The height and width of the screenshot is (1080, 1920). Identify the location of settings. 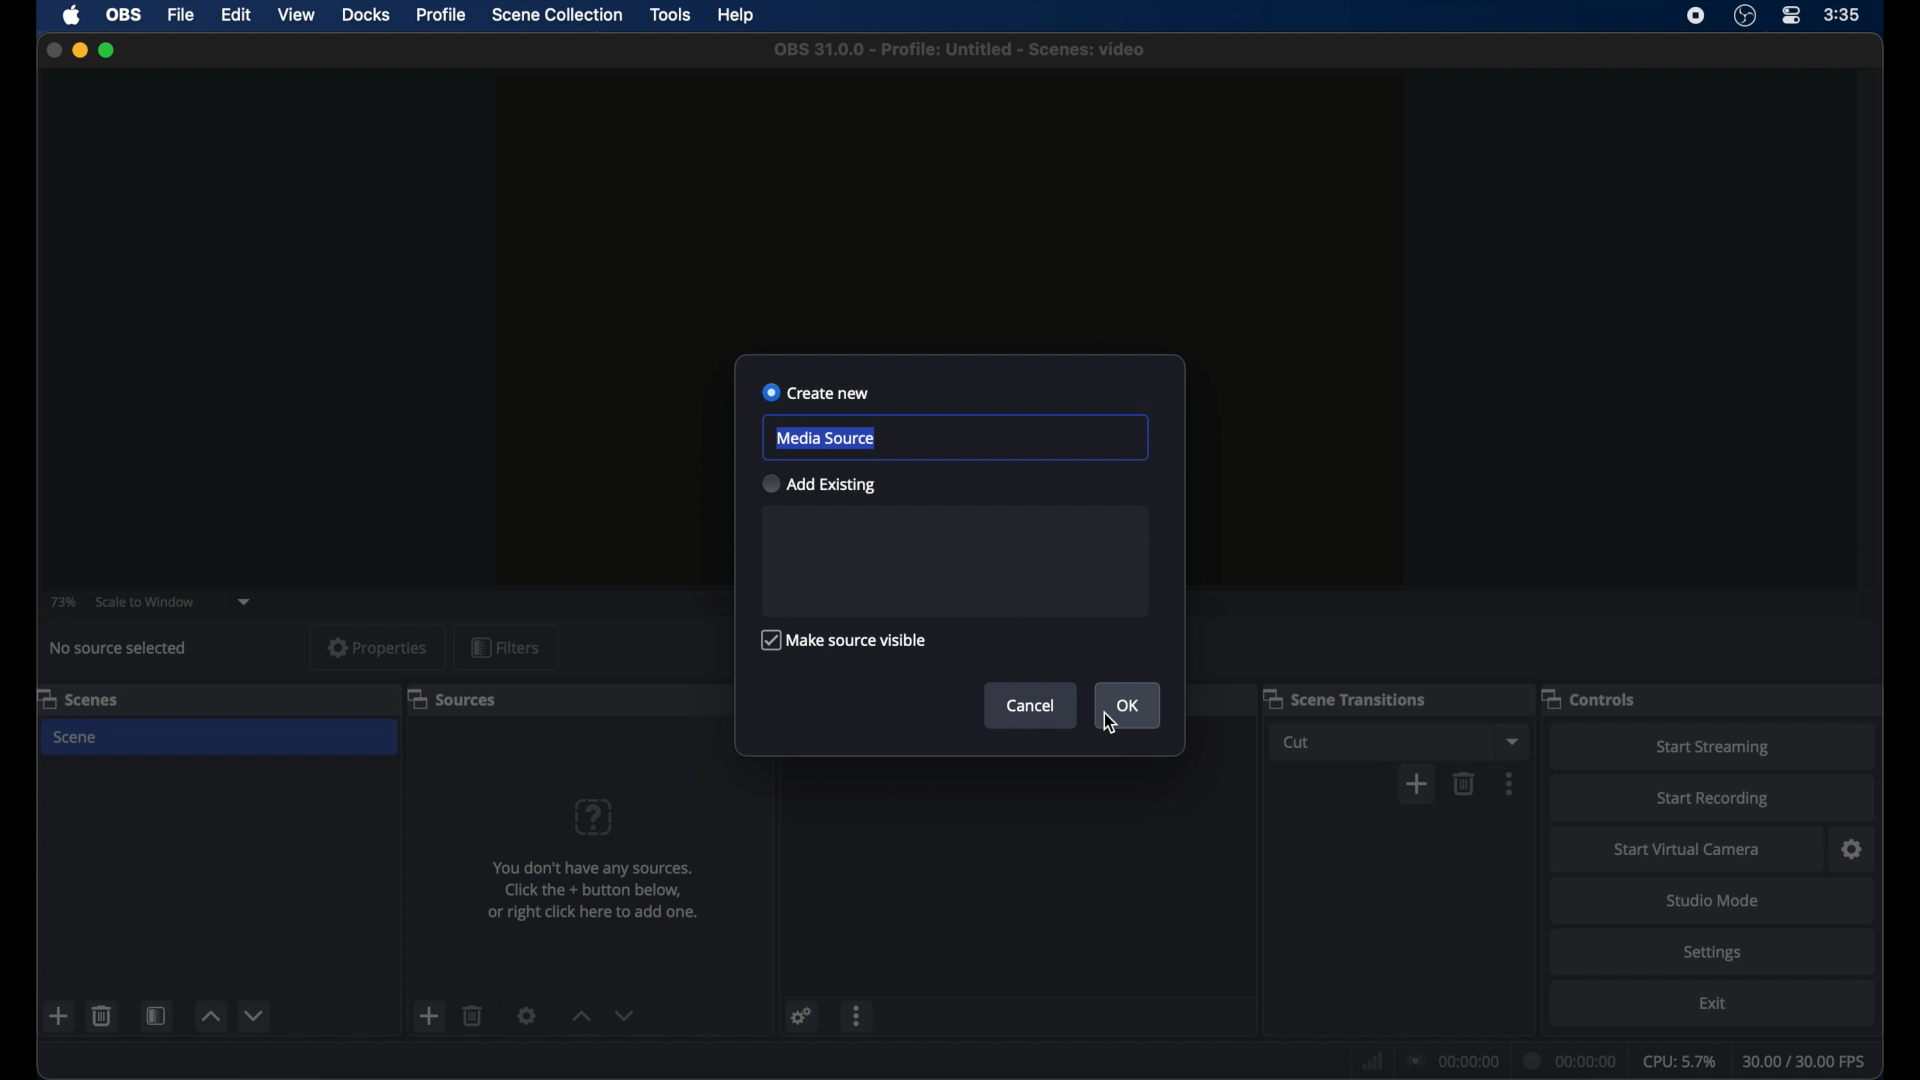
(802, 1015).